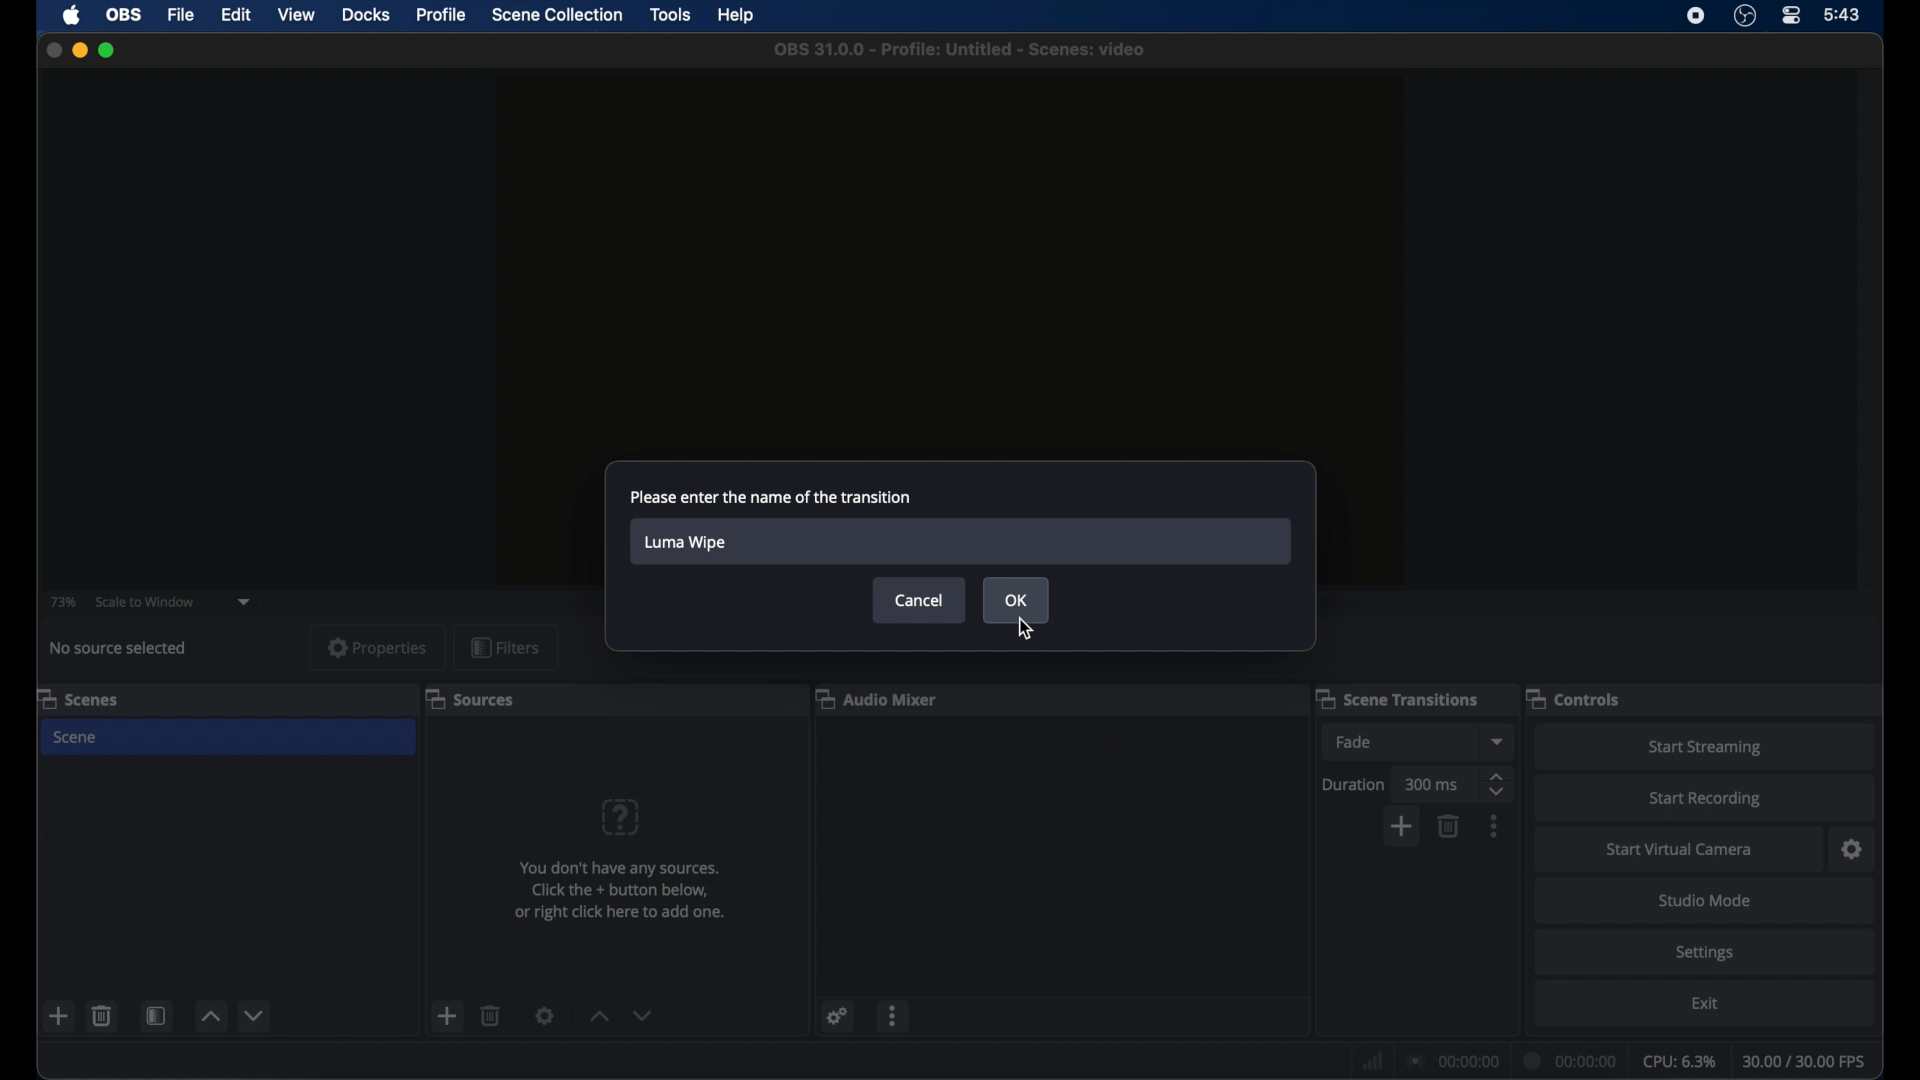 This screenshot has height=1080, width=1920. I want to click on minimize, so click(80, 50).